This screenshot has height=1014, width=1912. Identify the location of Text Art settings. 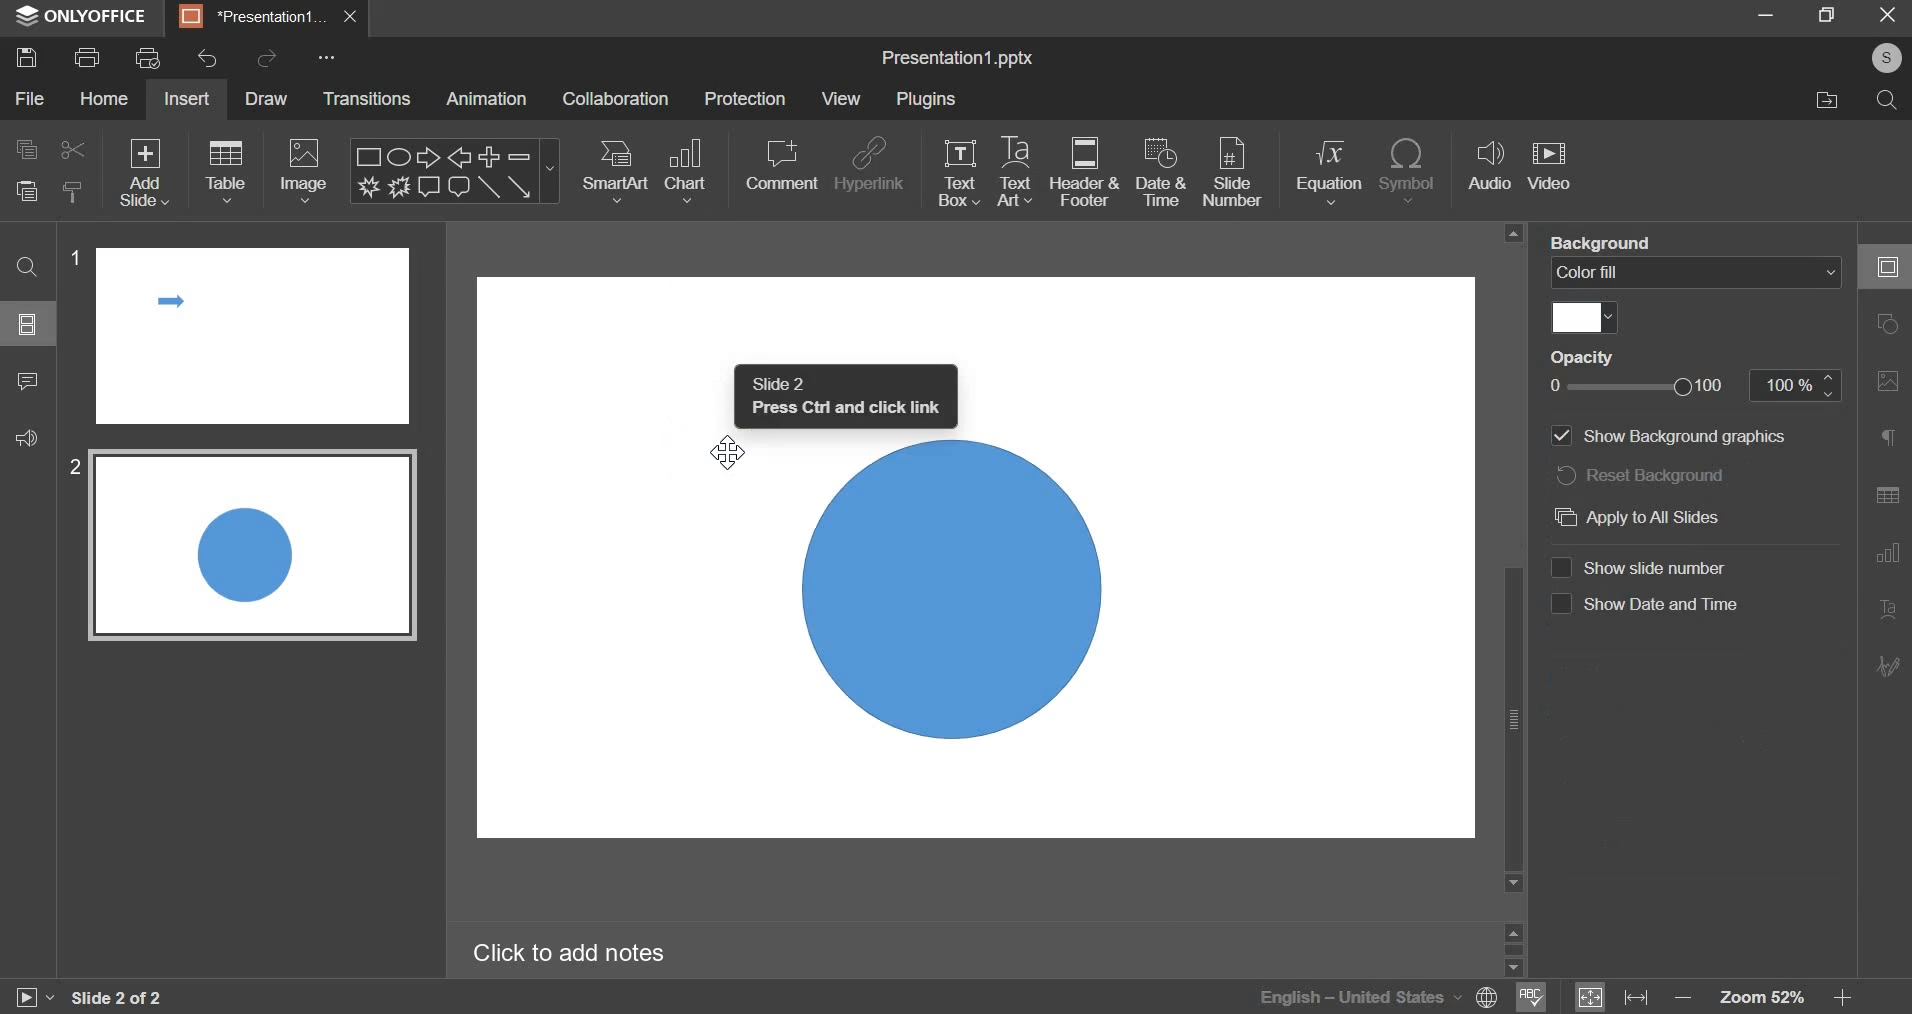
(1890, 608).